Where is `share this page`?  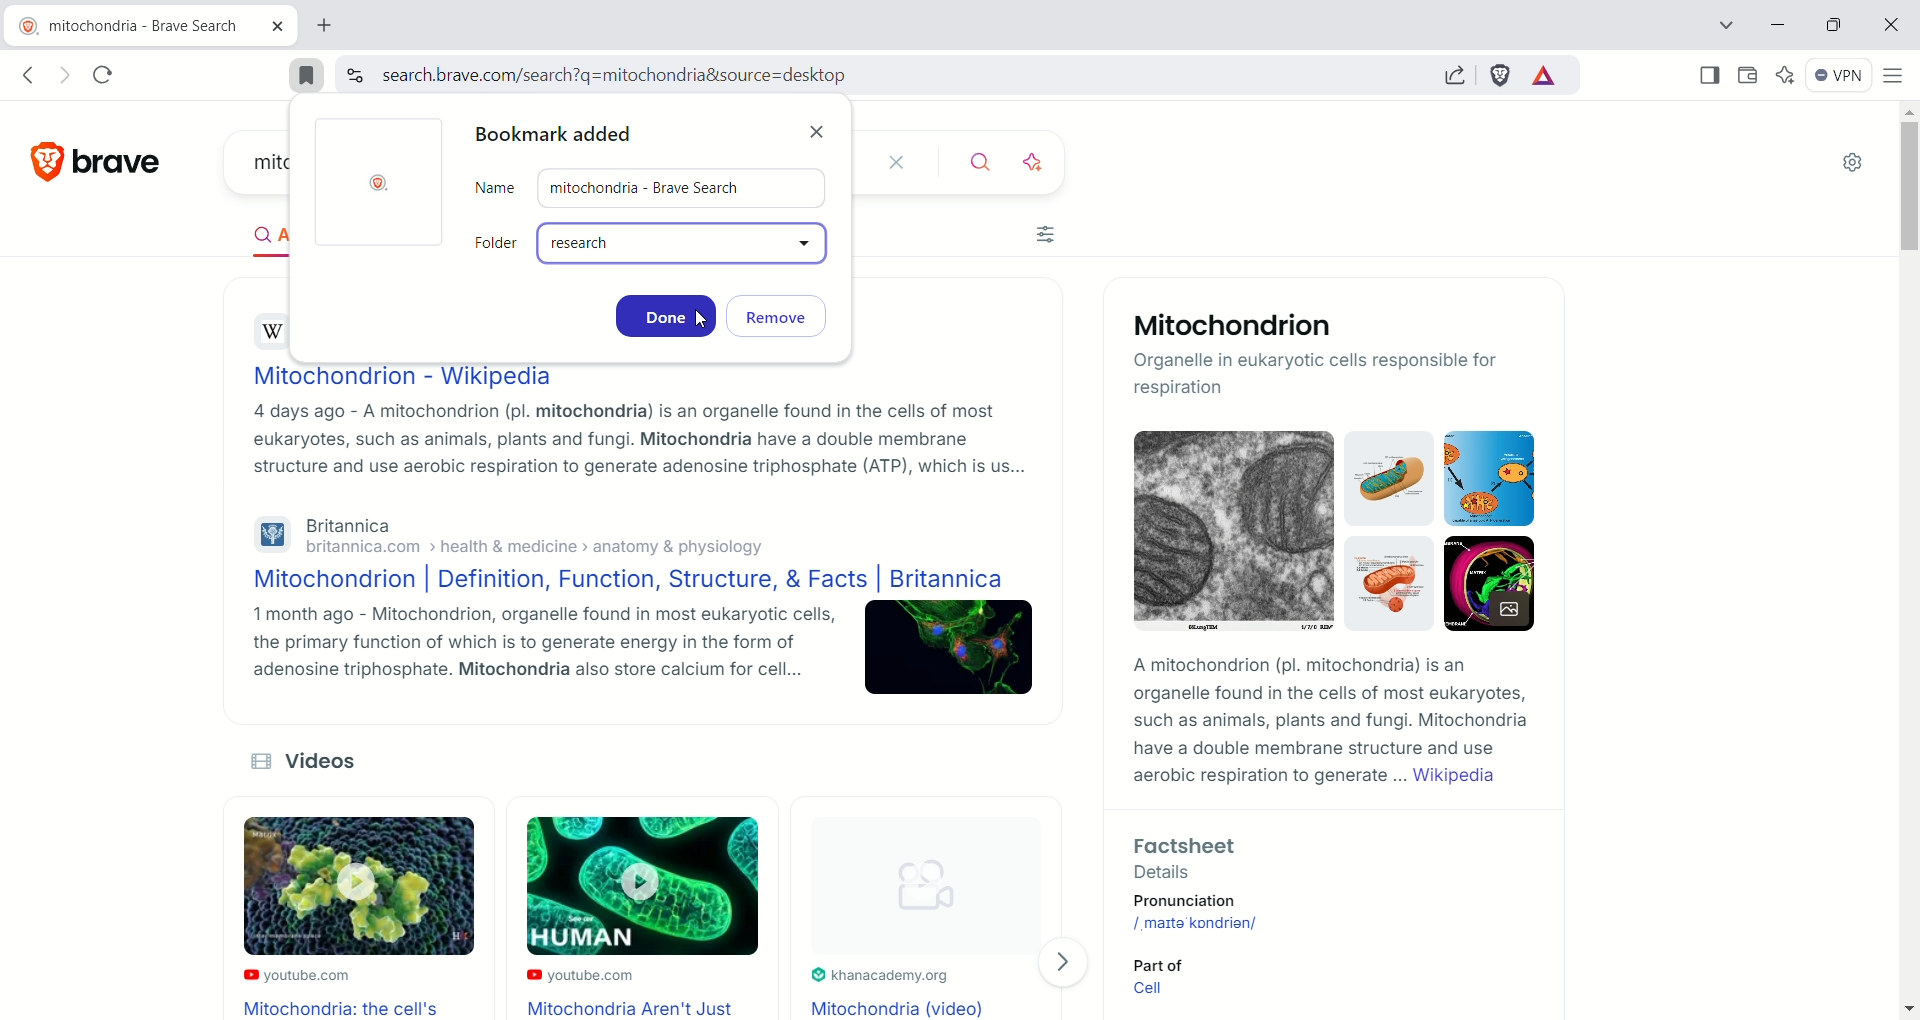 share this page is located at coordinates (1461, 76).